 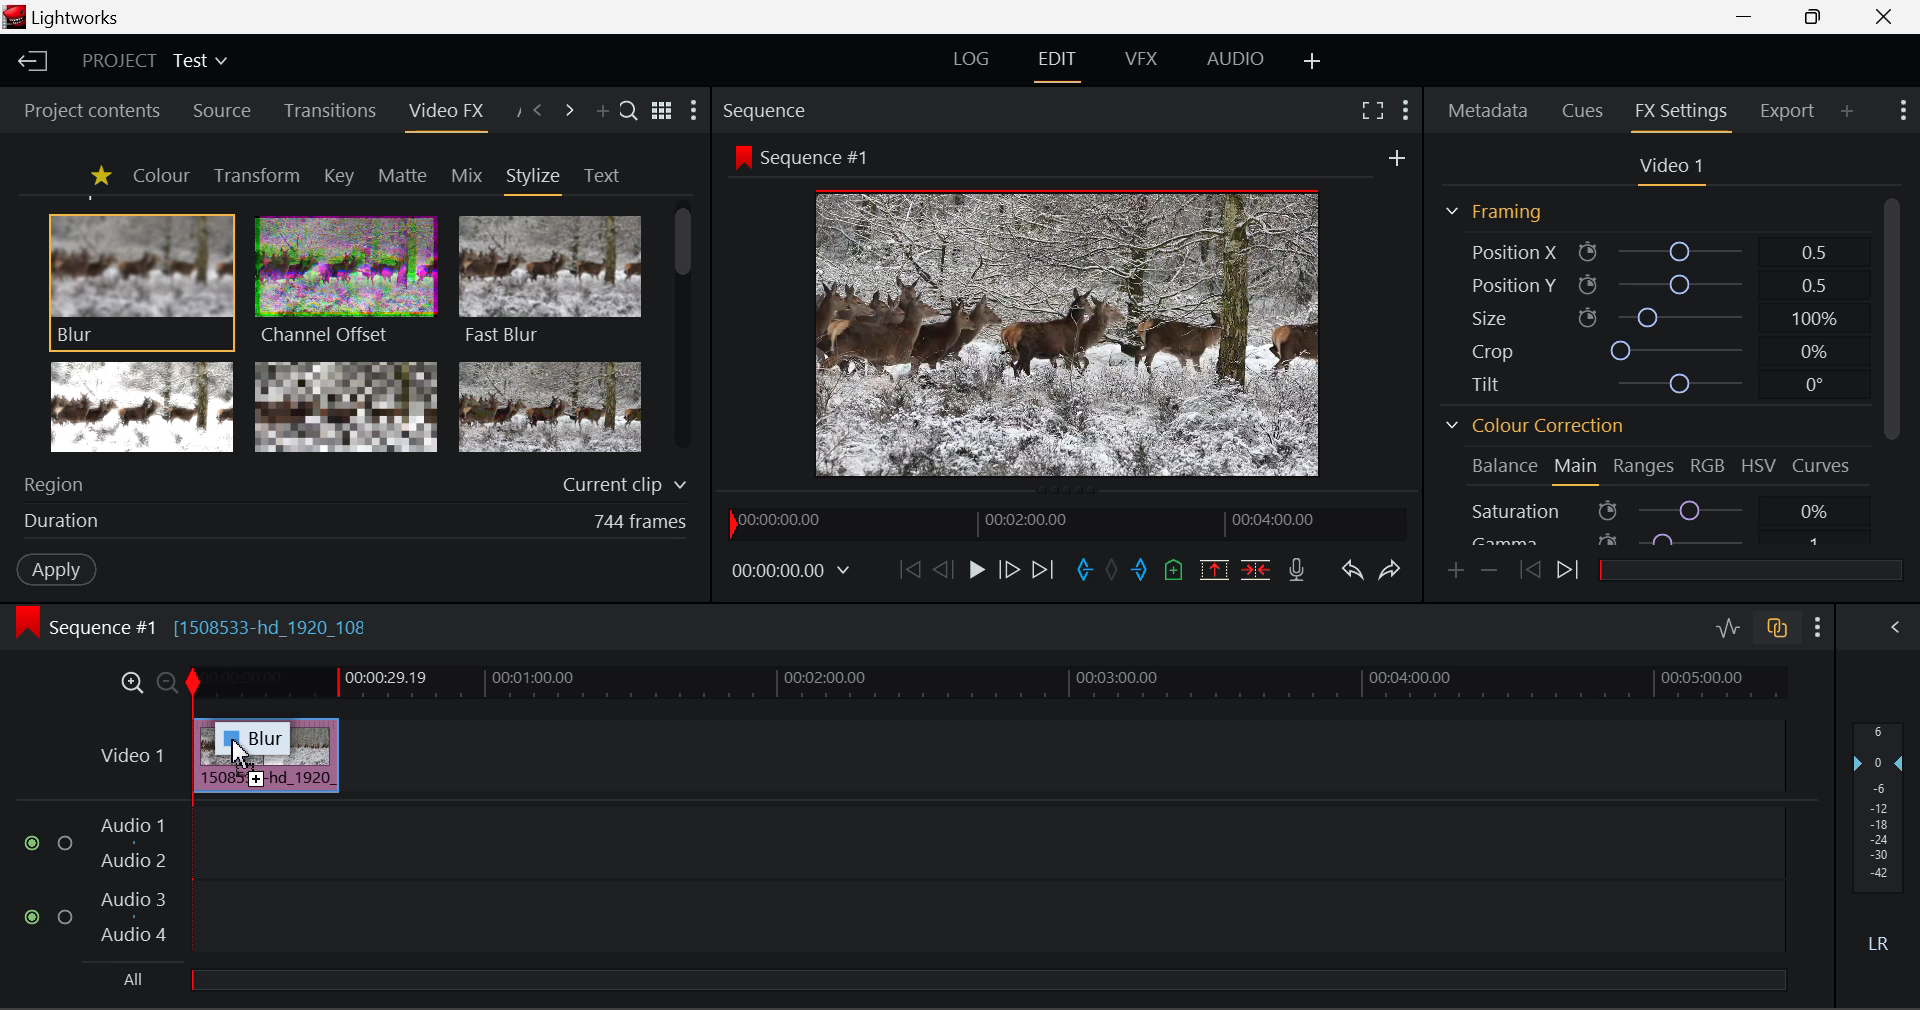 What do you see at coordinates (347, 486) in the screenshot?
I see `Region of Effect` at bounding box center [347, 486].